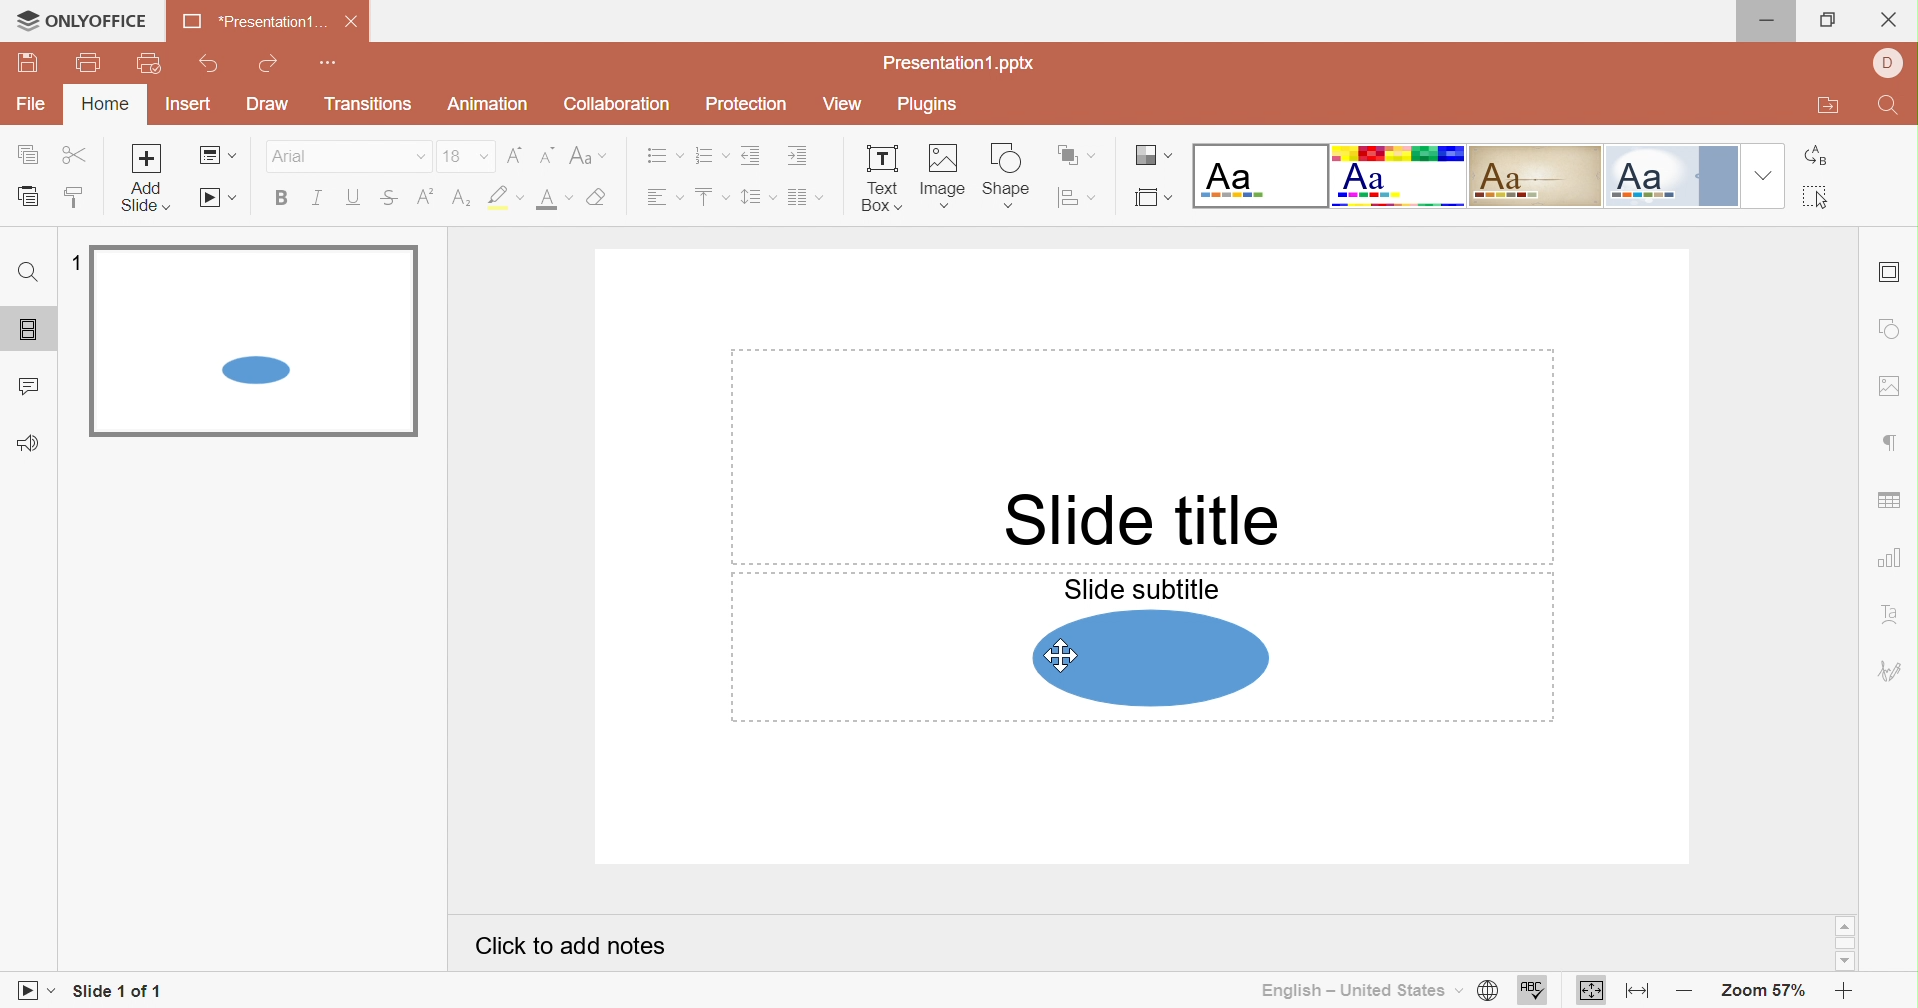  What do you see at coordinates (1764, 176) in the screenshot?
I see `Drop down` at bounding box center [1764, 176].